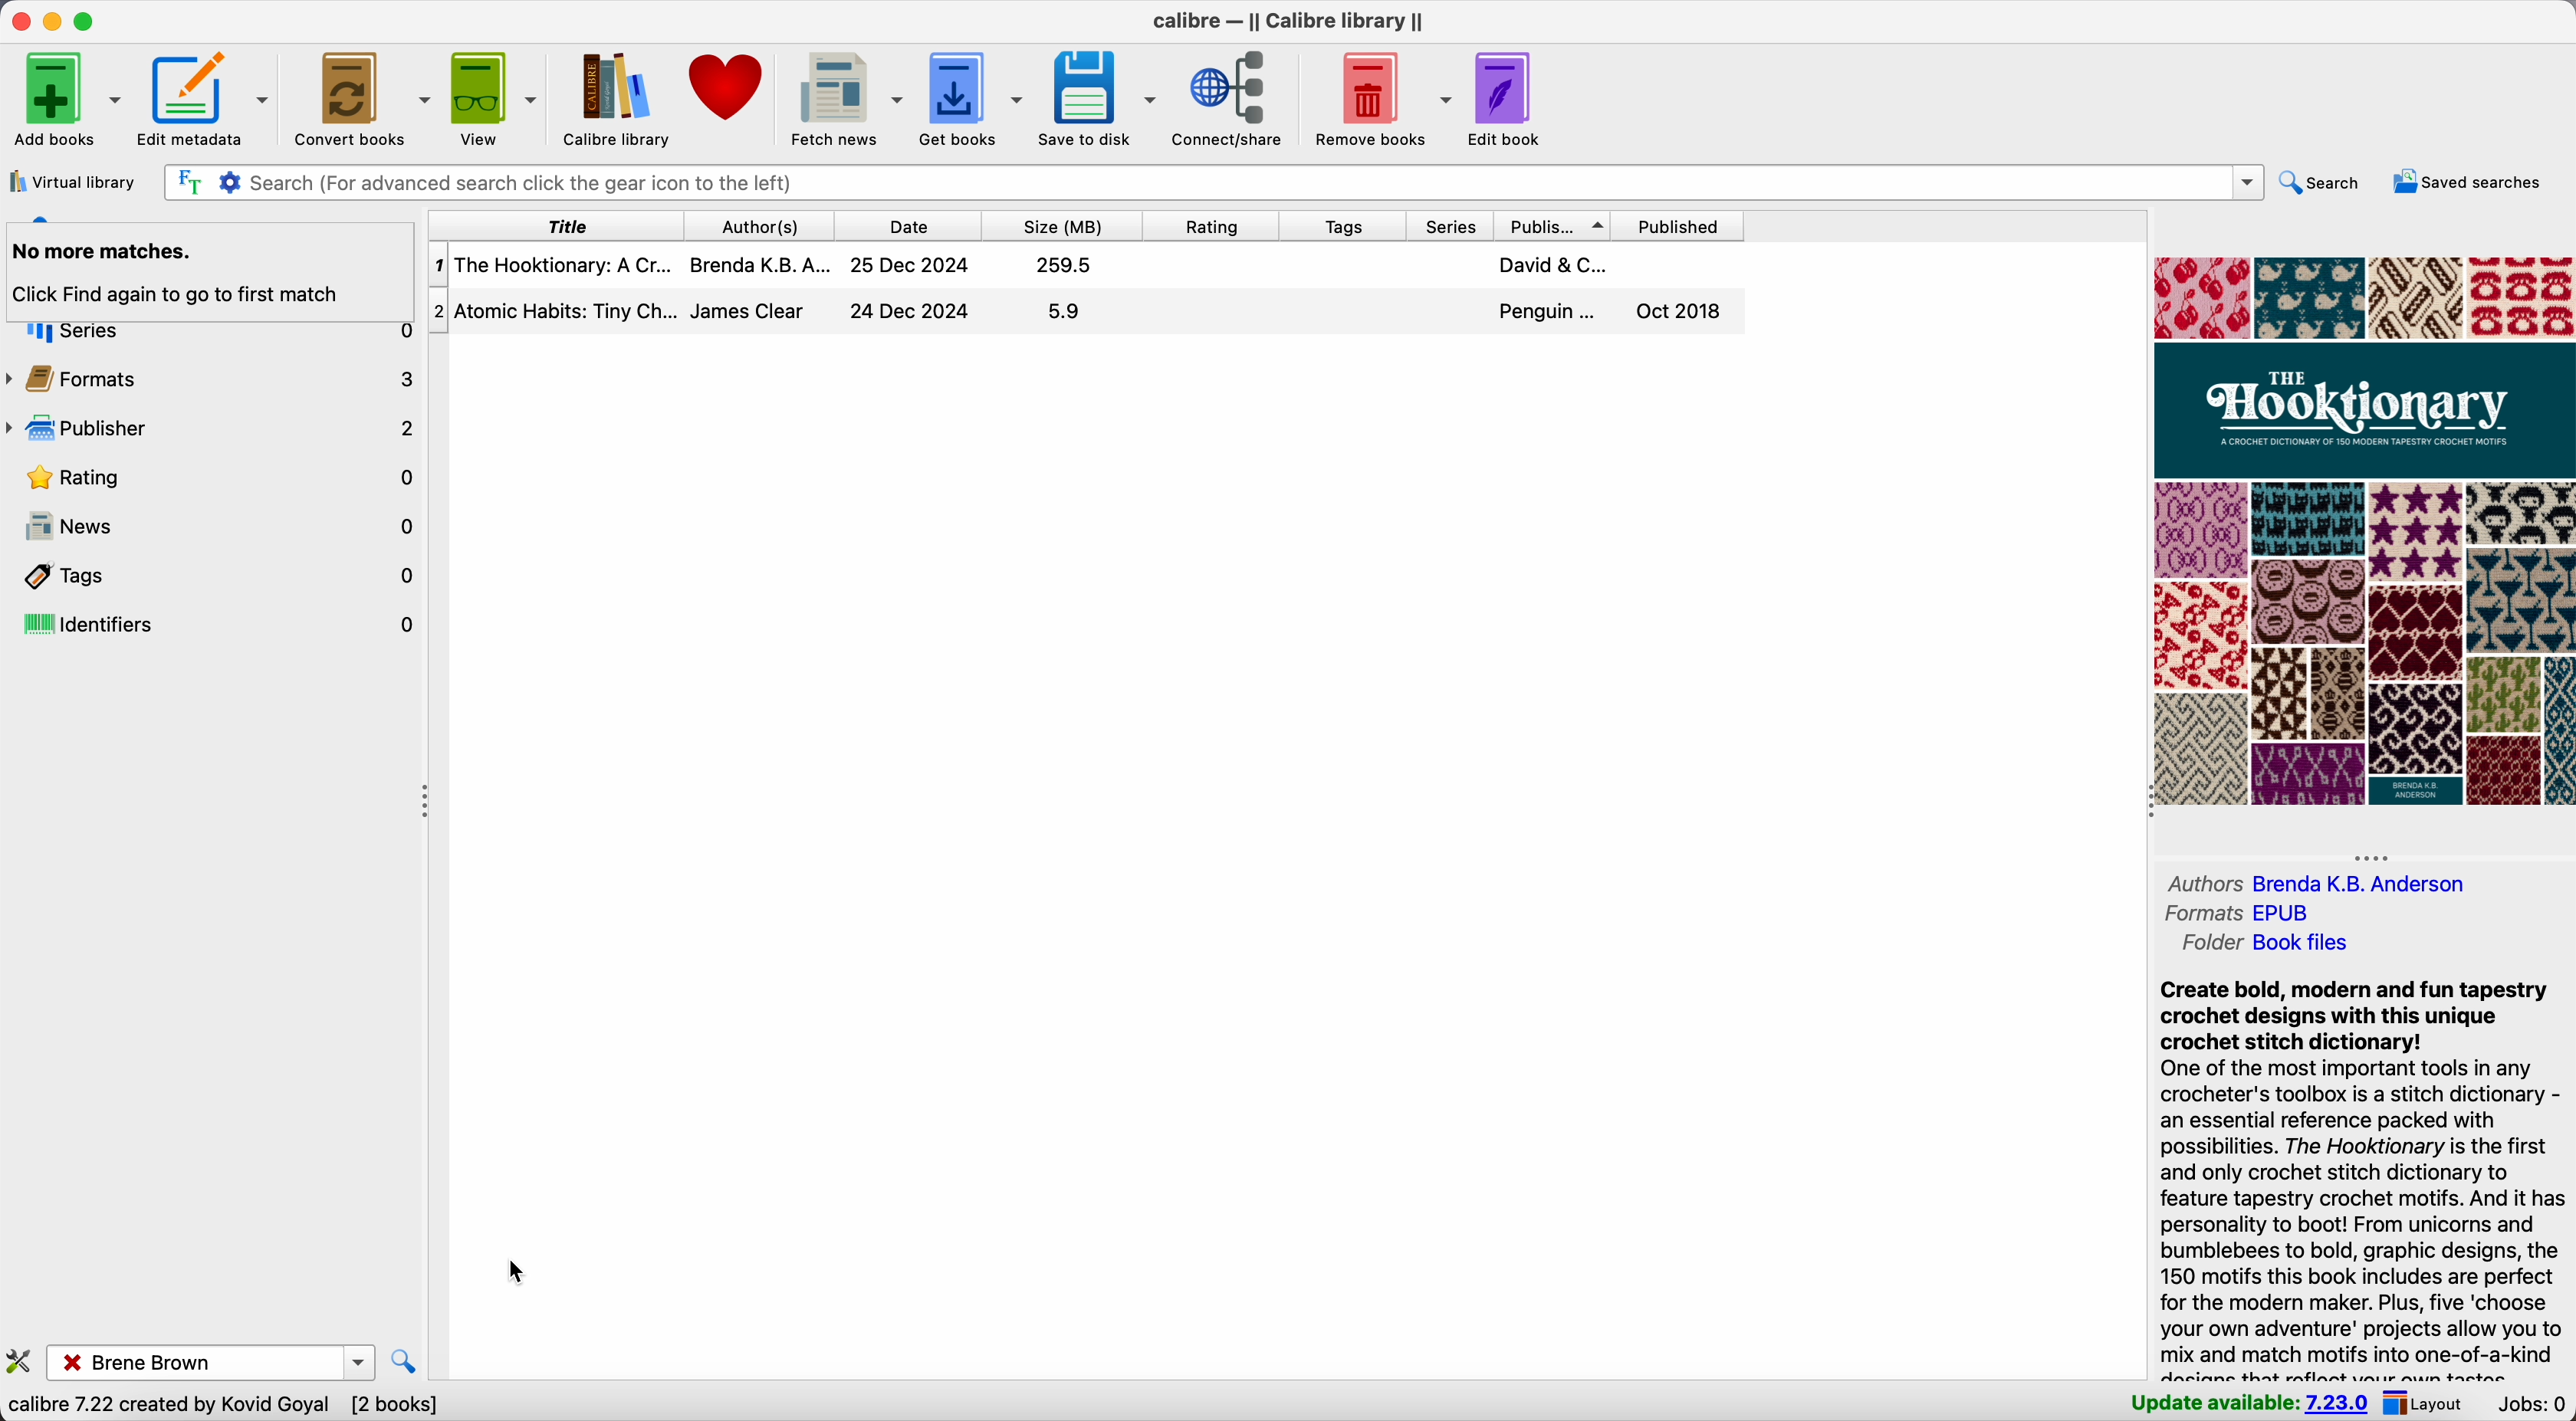  What do you see at coordinates (730, 86) in the screenshot?
I see `donate` at bounding box center [730, 86].